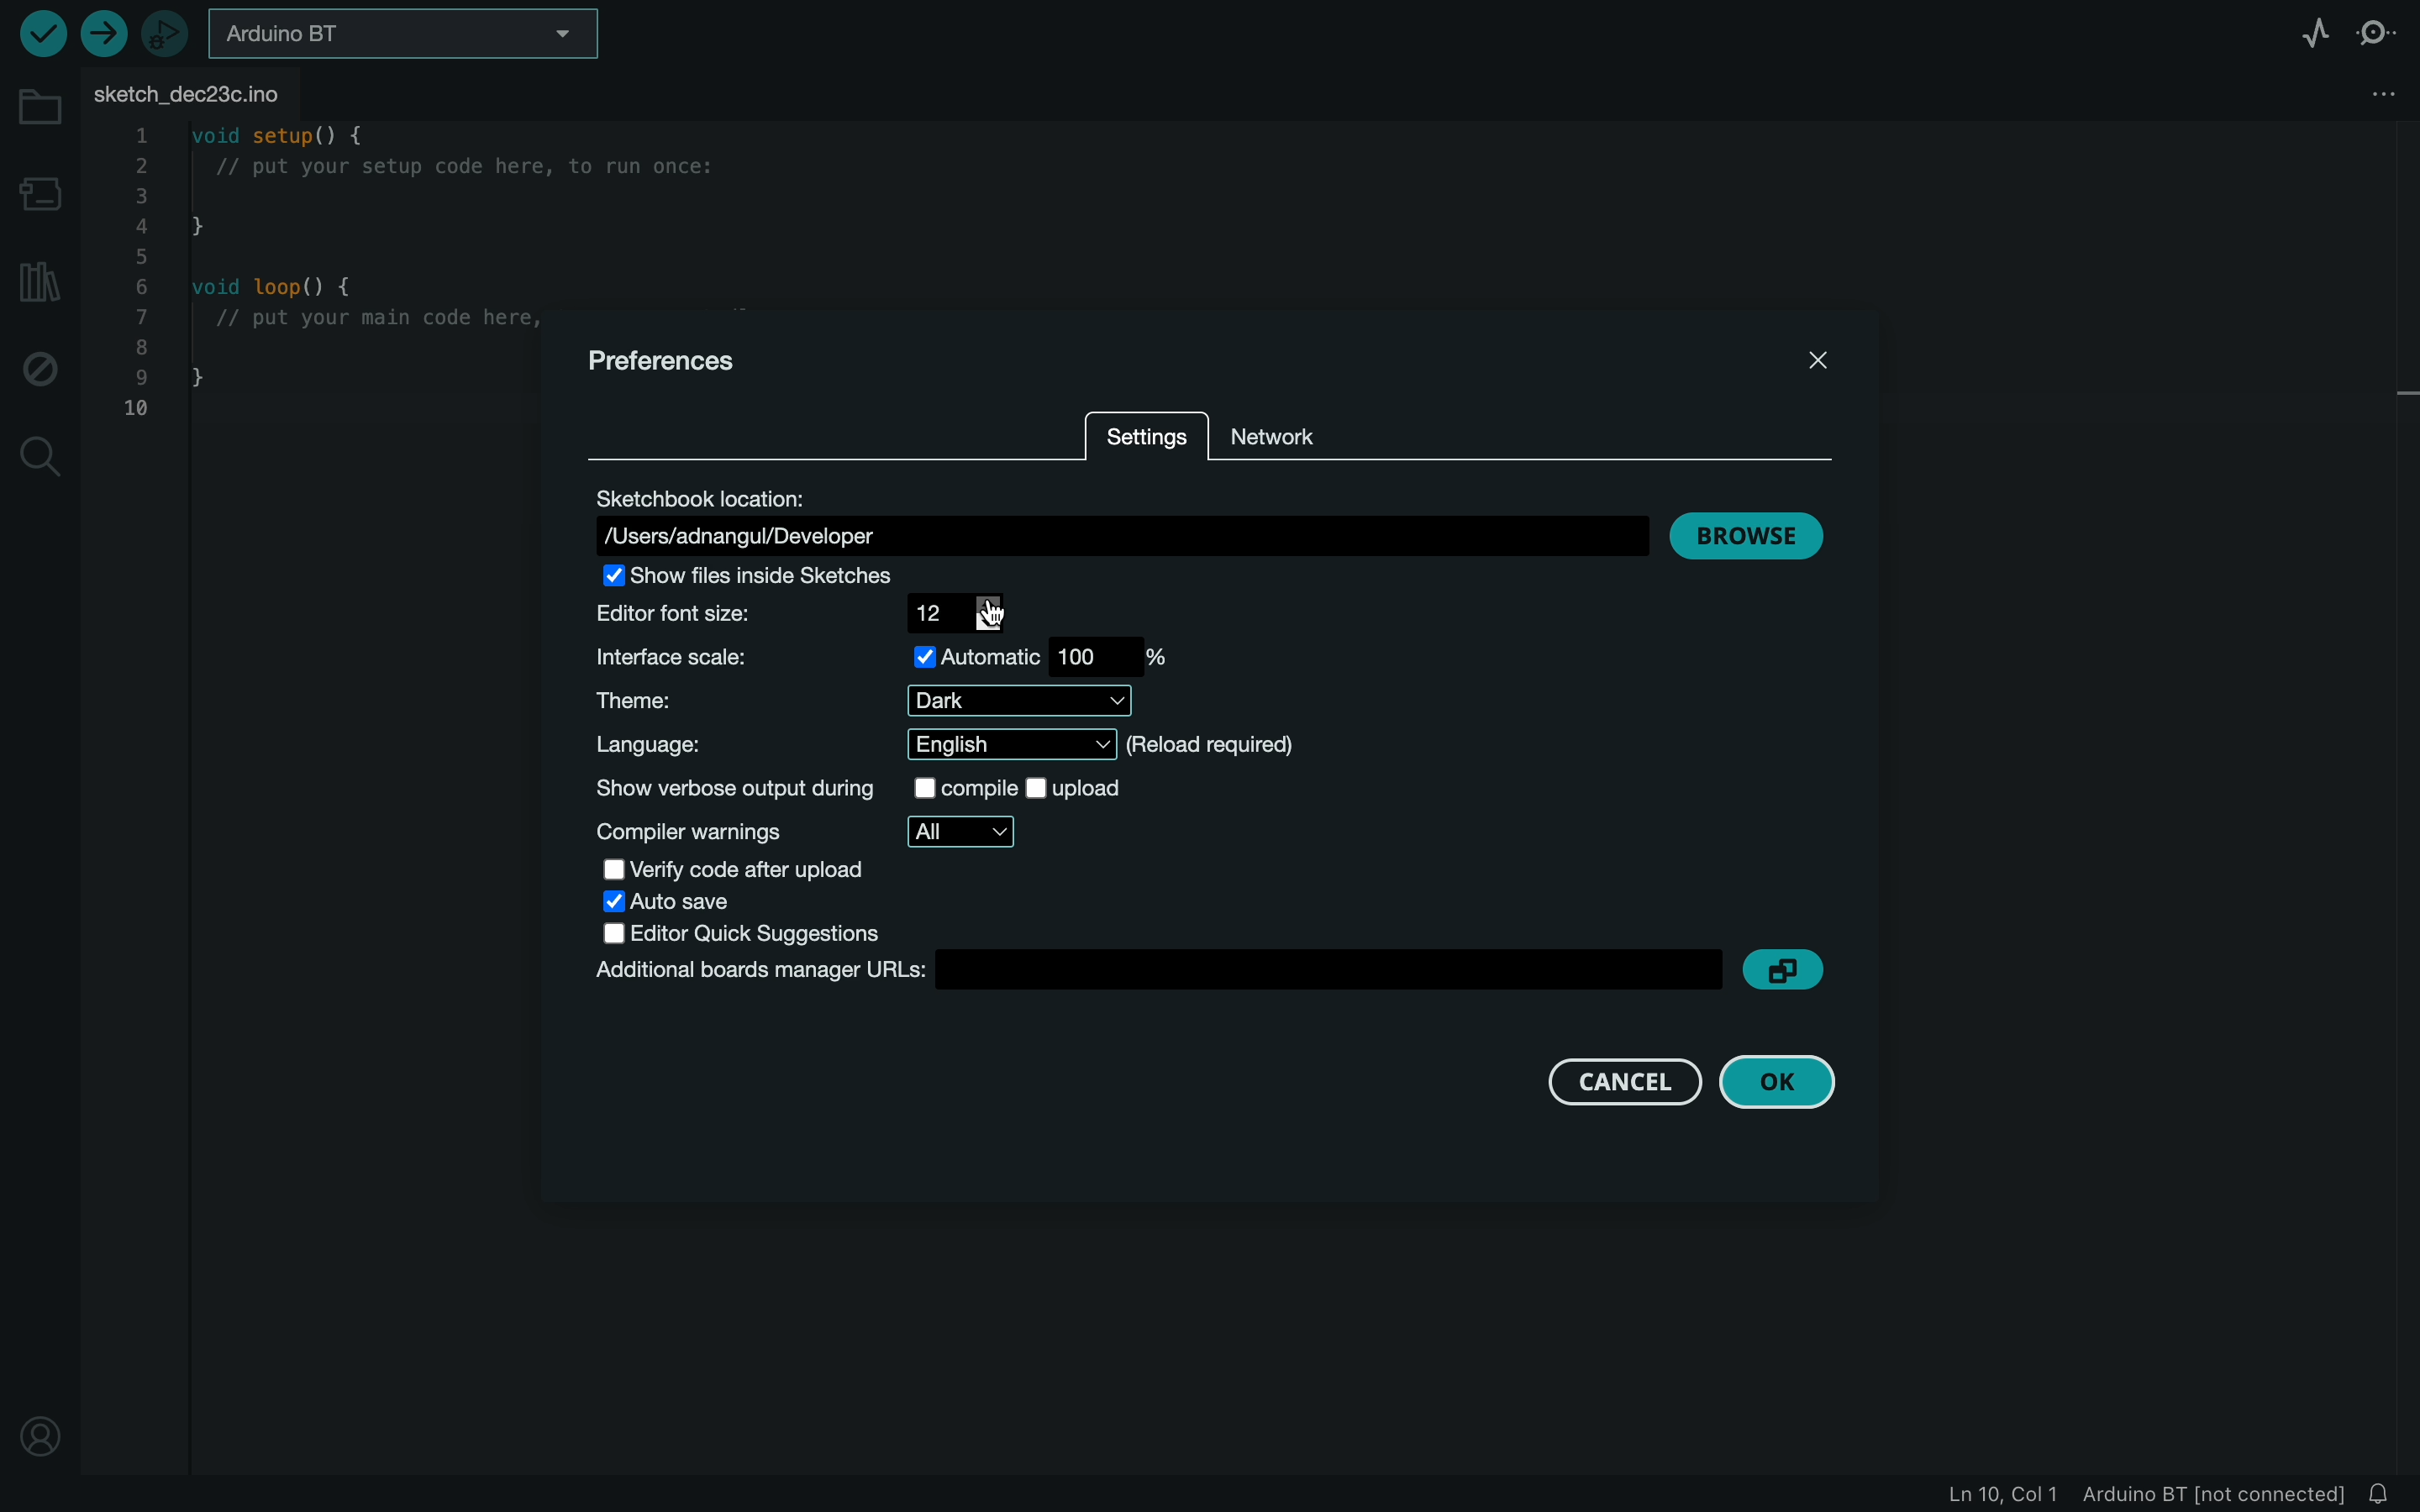 The height and width of the screenshot is (1512, 2420). I want to click on font size, so click(798, 615).